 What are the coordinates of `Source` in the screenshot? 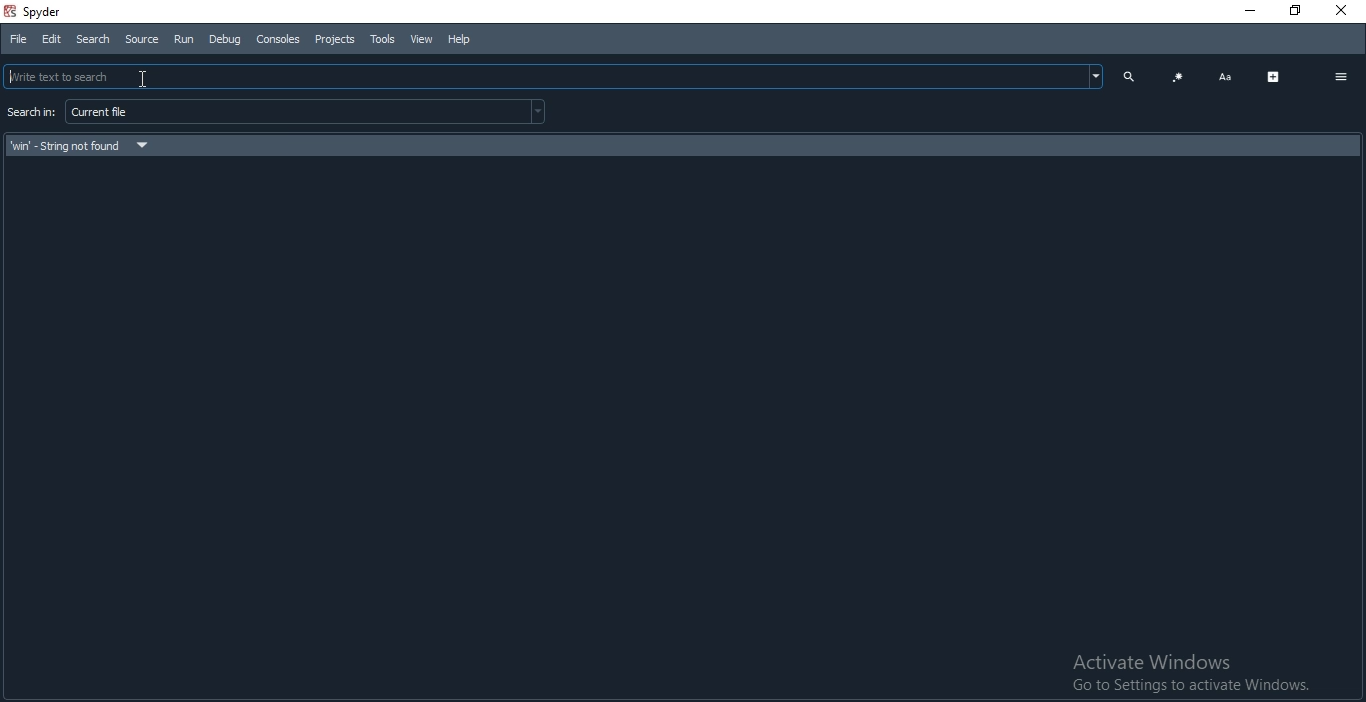 It's located at (142, 39).